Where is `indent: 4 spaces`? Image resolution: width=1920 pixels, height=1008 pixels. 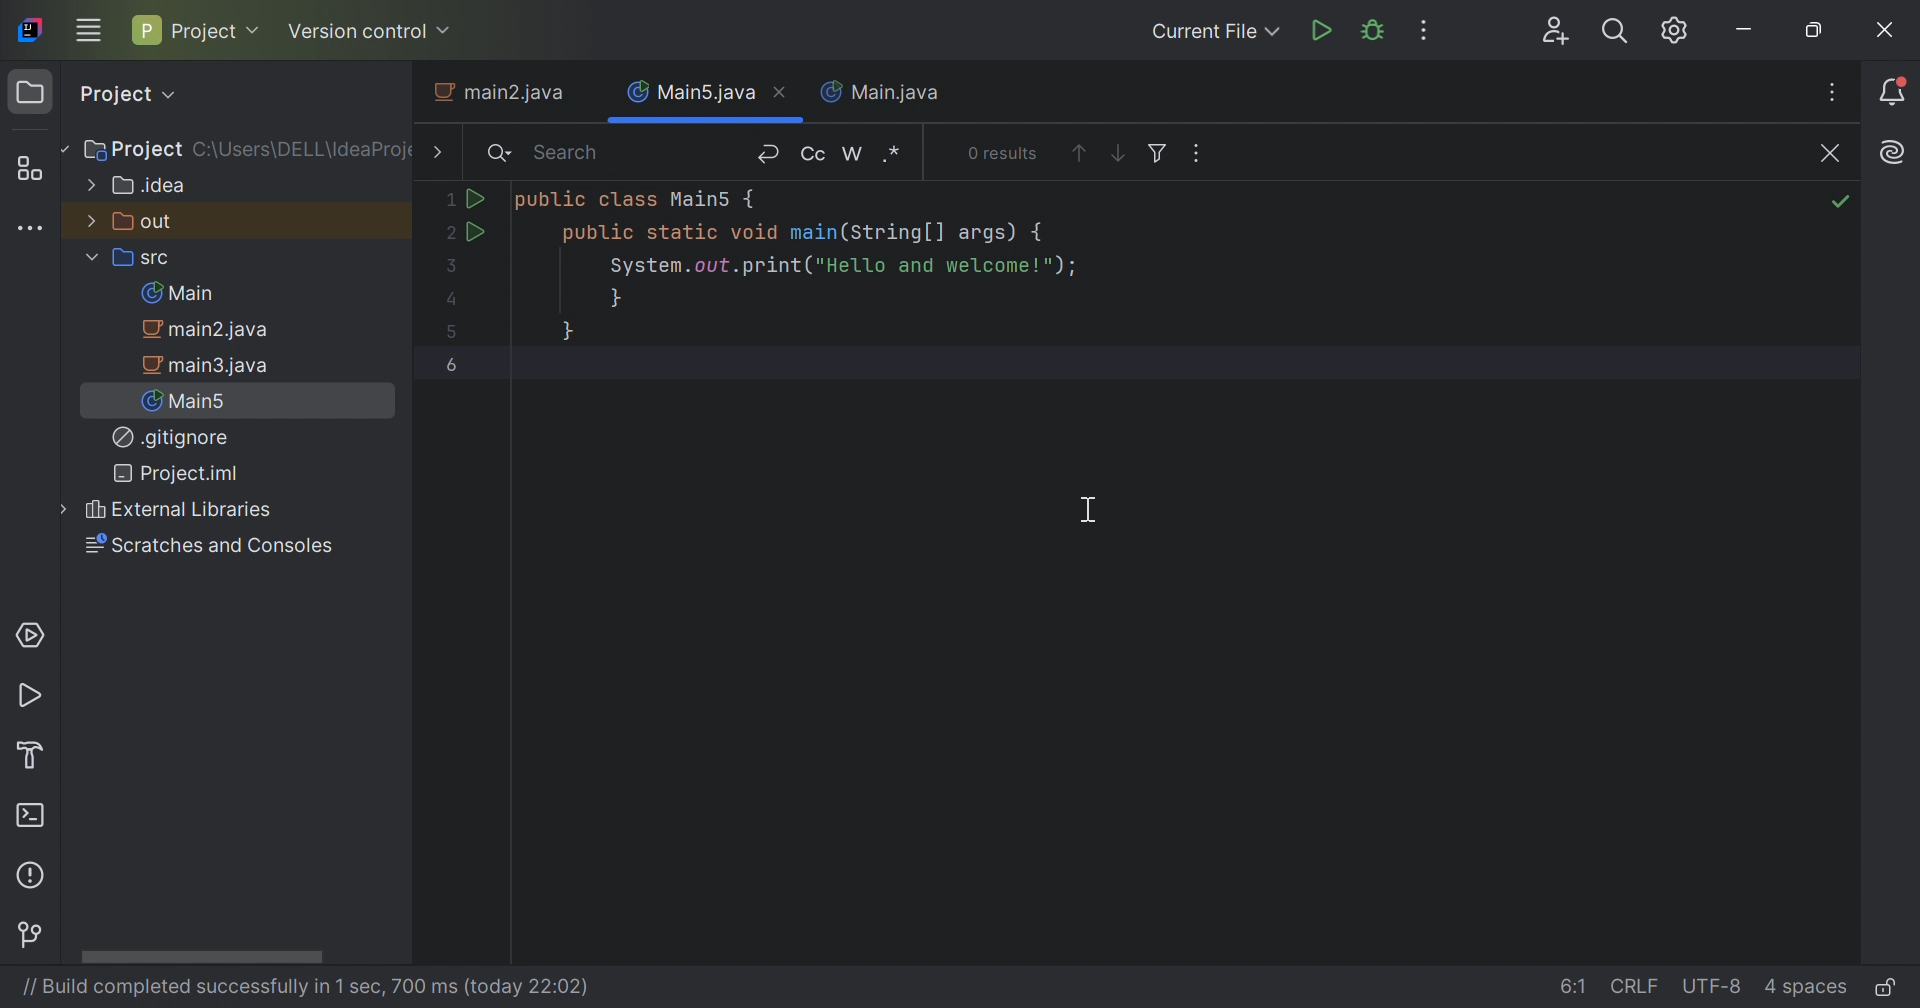 indent: 4 spaces is located at coordinates (1806, 990).